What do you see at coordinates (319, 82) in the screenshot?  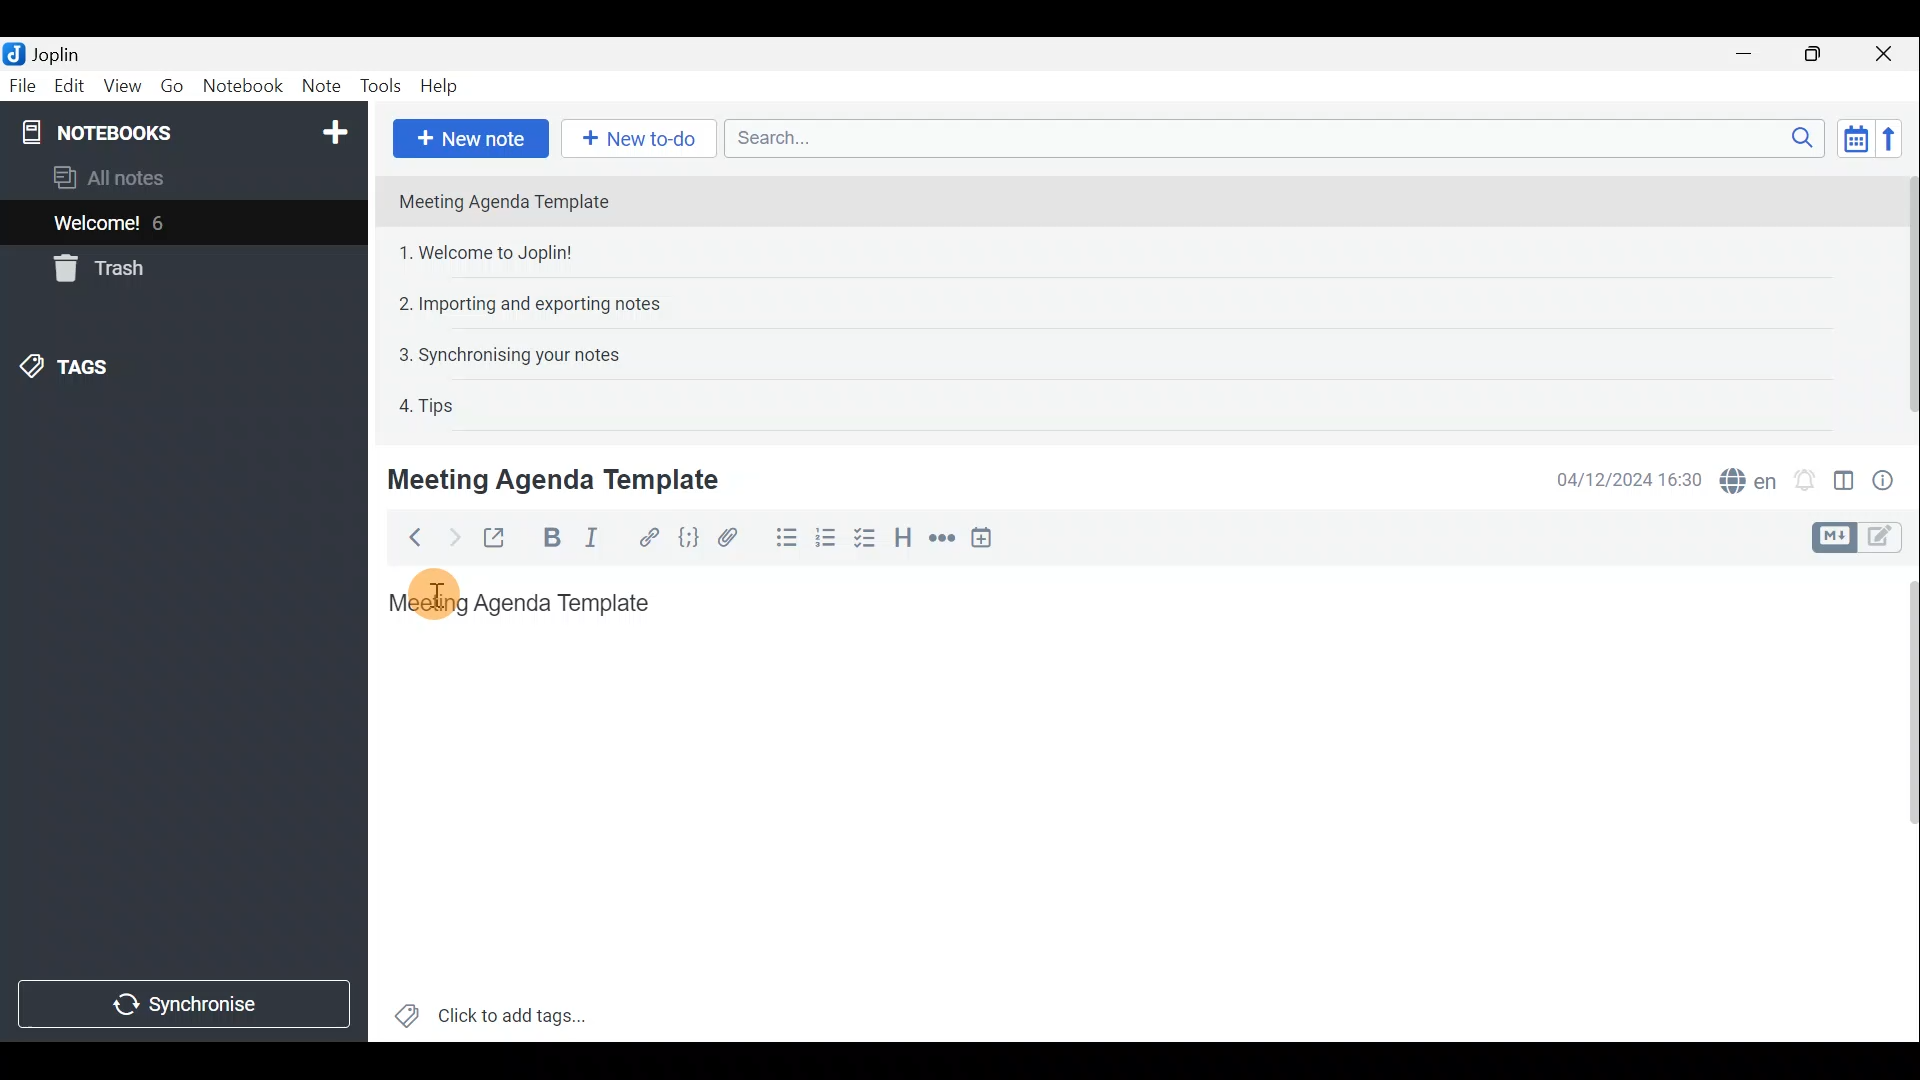 I see `Note` at bounding box center [319, 82].